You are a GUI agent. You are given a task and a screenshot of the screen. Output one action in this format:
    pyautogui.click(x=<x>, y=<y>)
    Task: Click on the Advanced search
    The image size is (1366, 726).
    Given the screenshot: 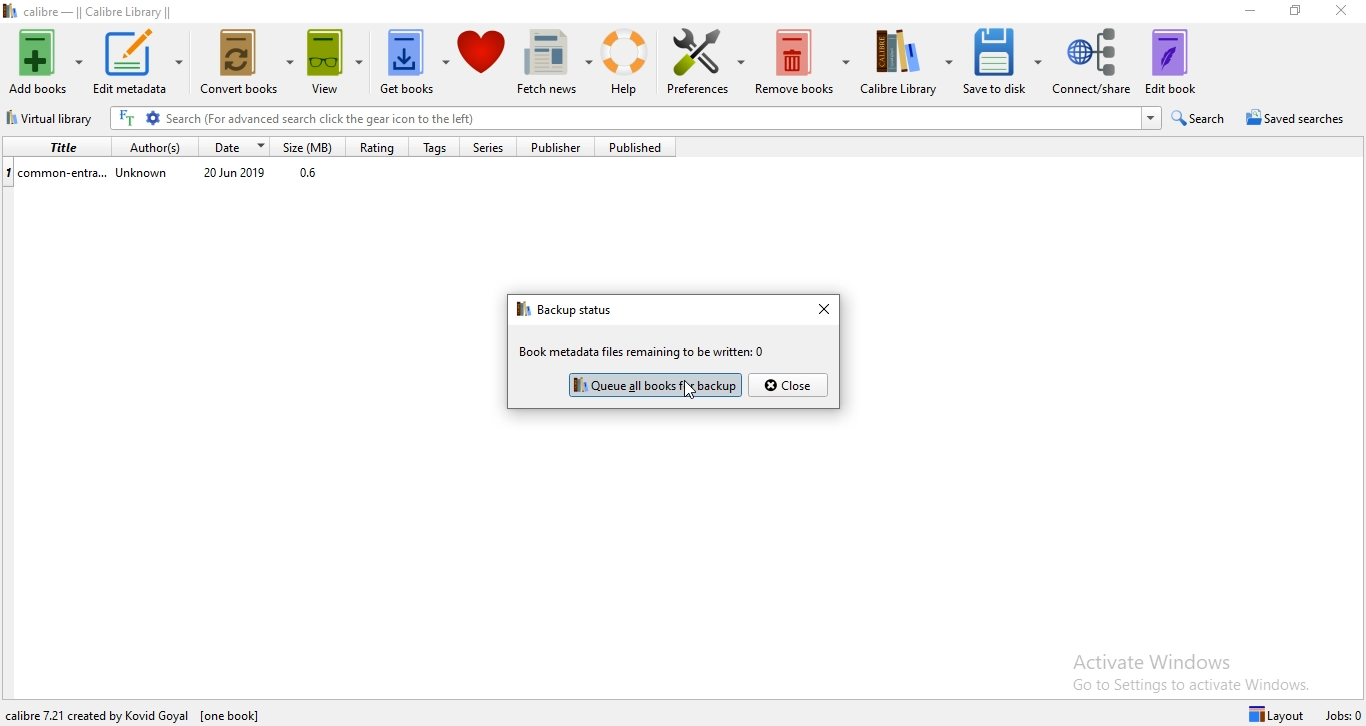 What is the action you would take?
    pyautogui.click(x=153, y=119)
    